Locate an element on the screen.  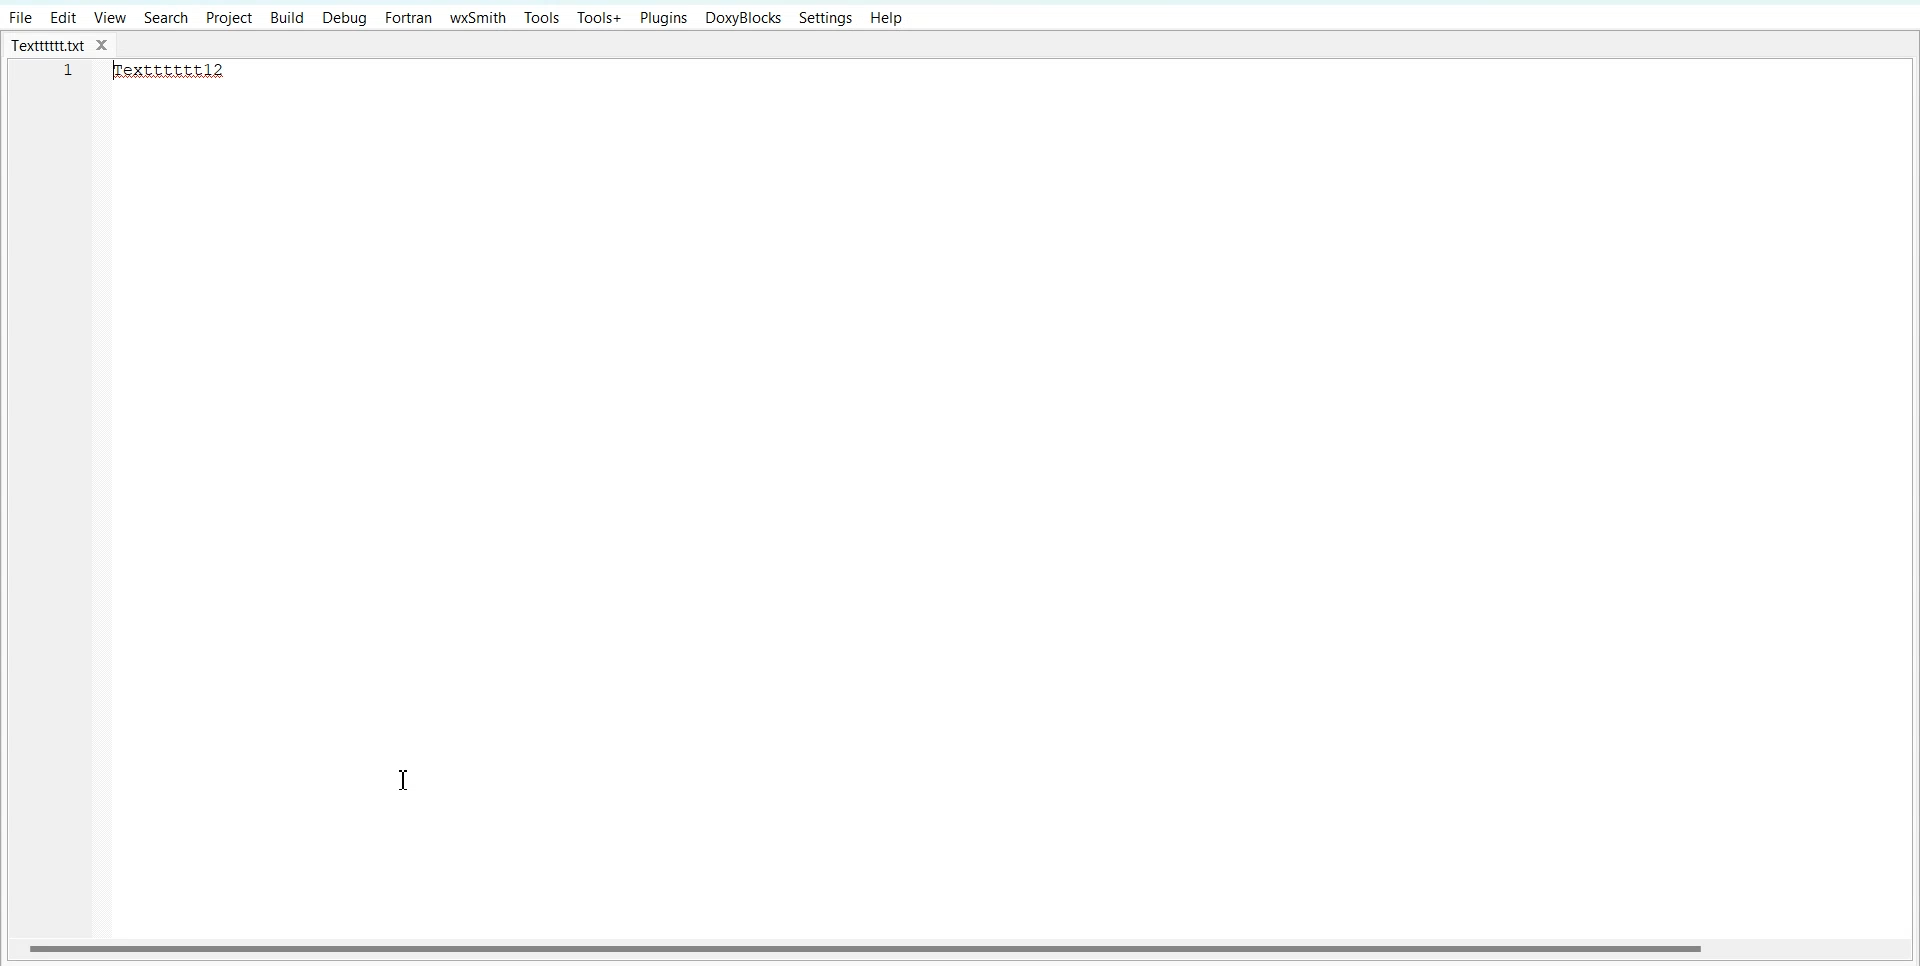
Settings is located at coordinates (826, 18).